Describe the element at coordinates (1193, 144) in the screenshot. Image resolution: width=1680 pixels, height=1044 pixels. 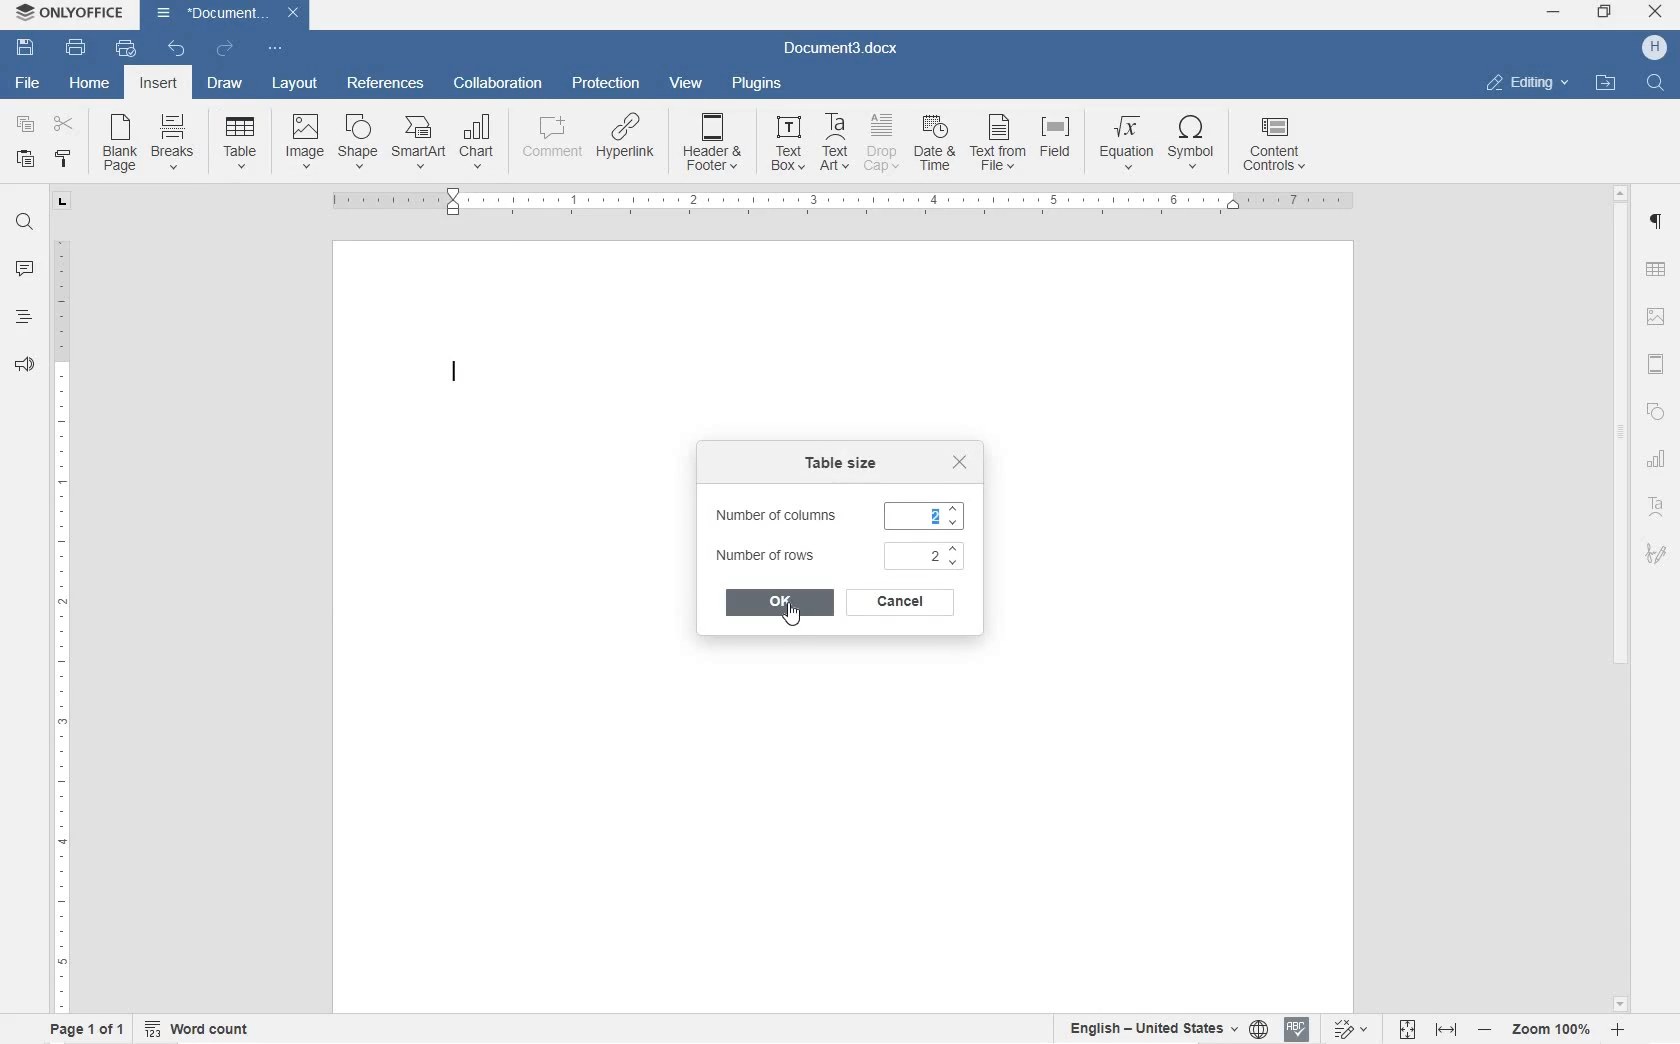
I see `symbol` at that location.